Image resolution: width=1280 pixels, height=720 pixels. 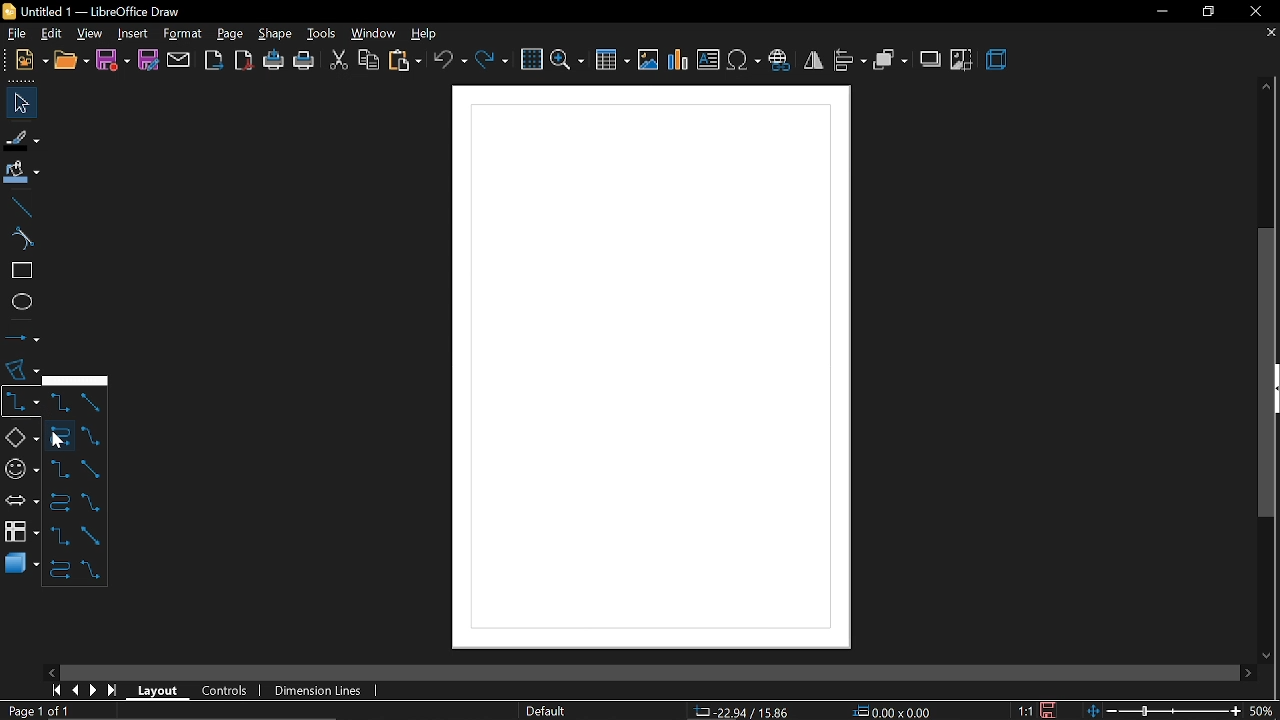 I want to click on layout, so click(x=159, y=691).